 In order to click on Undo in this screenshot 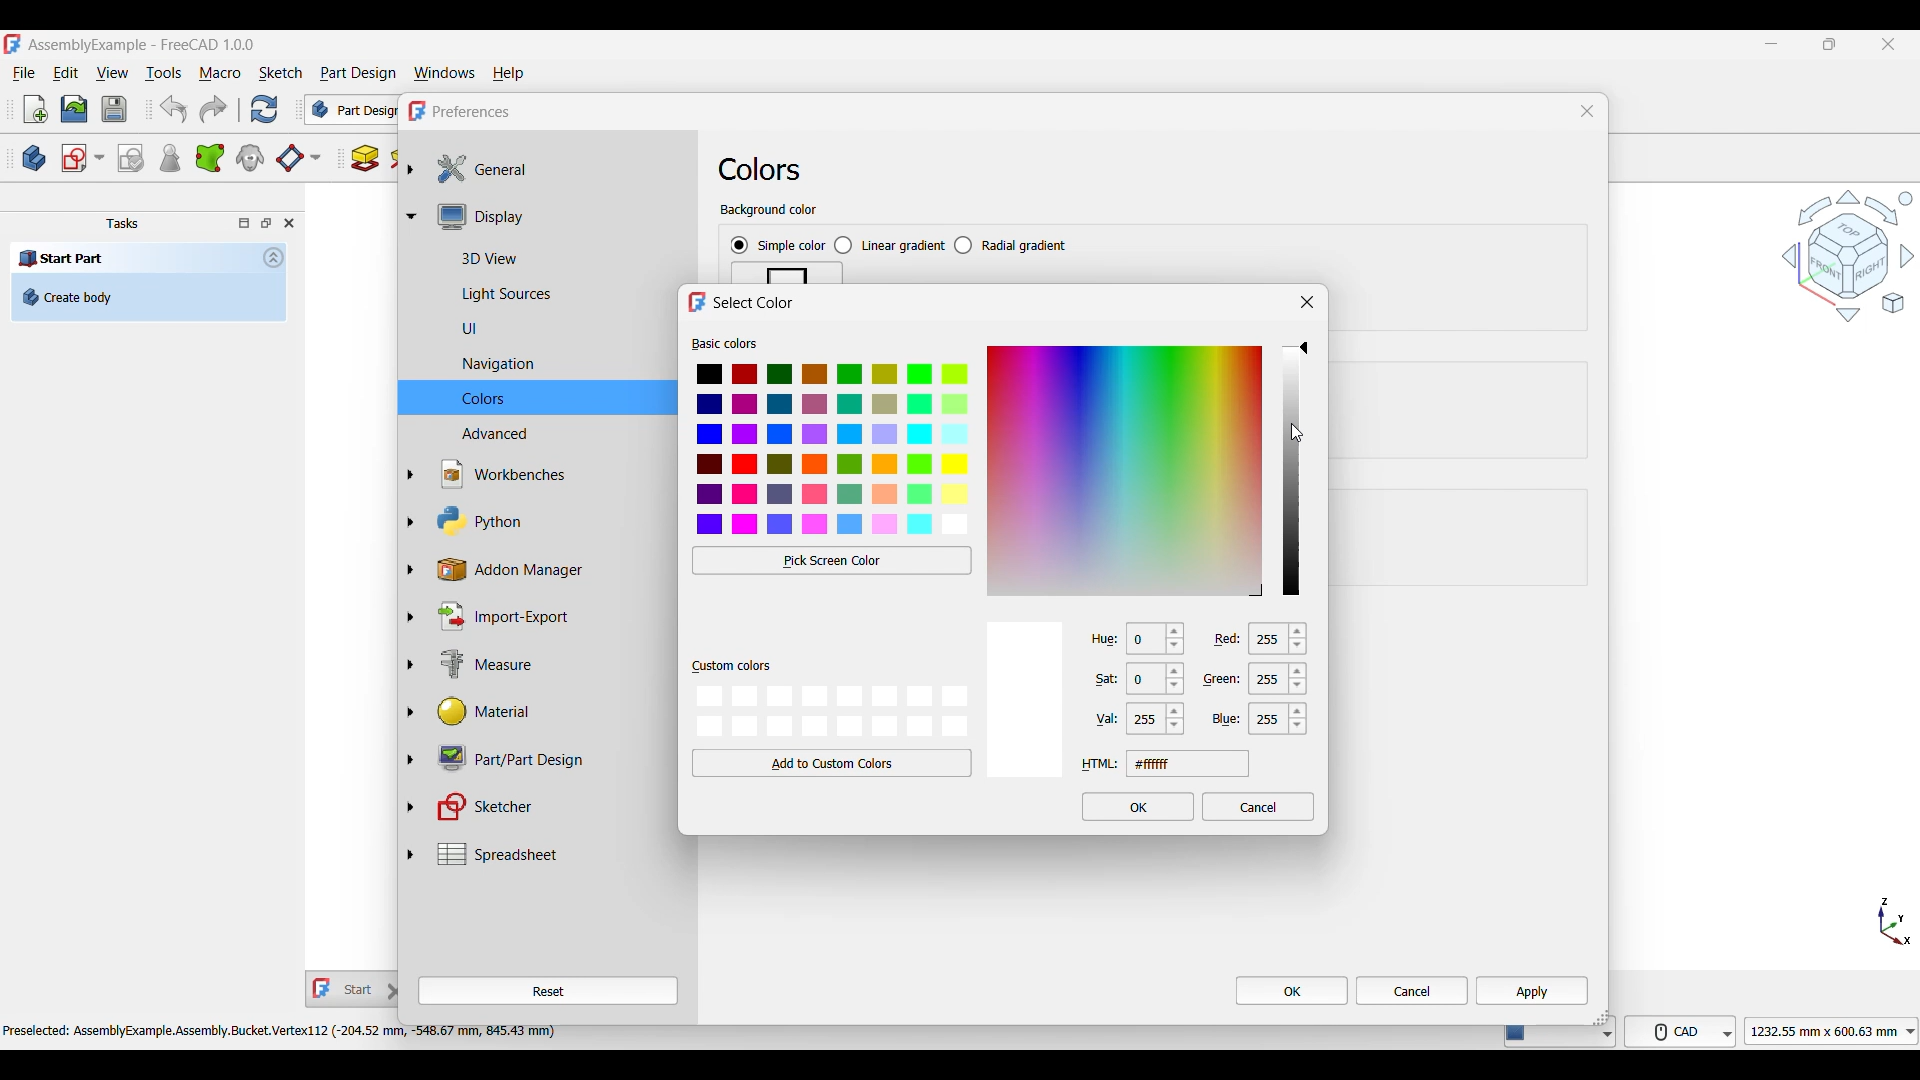, I will do `click(173, 109)`.